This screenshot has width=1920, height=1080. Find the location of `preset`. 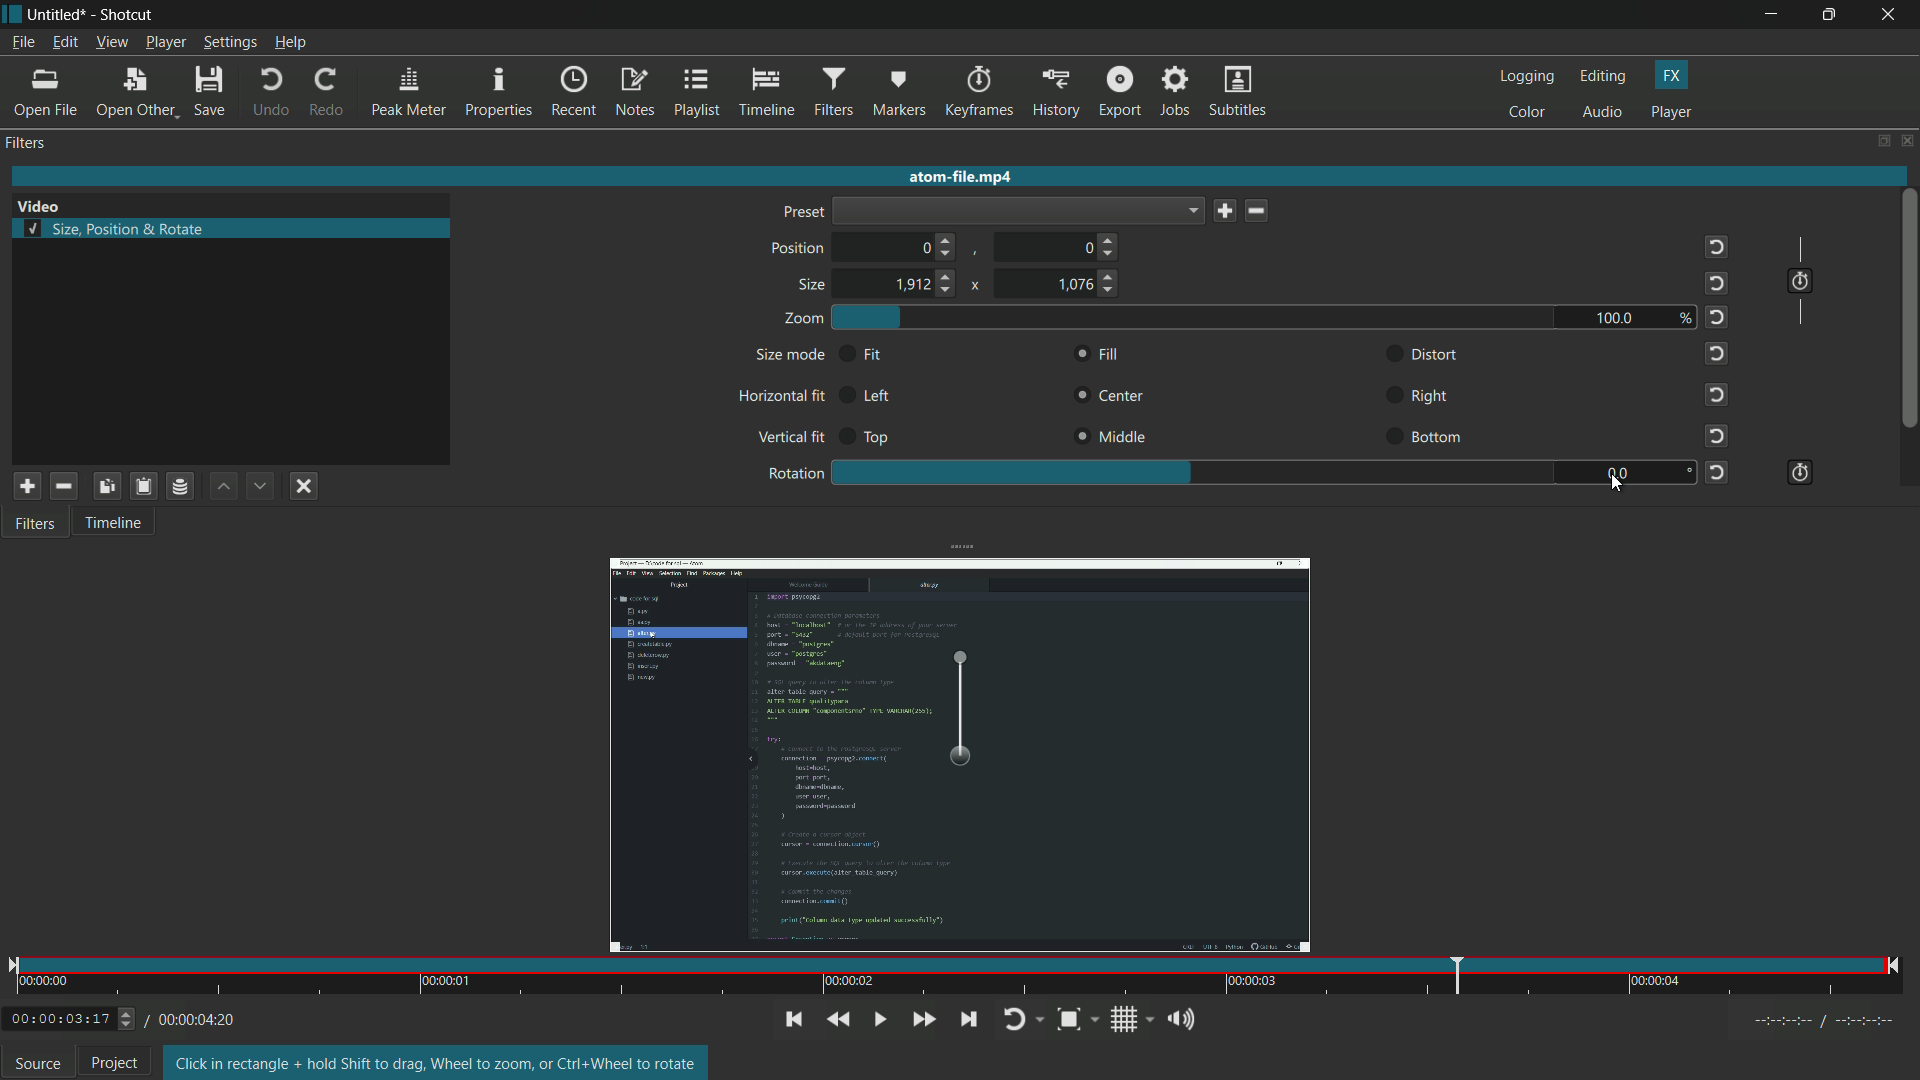

preset is located at coordinates (800, 211).